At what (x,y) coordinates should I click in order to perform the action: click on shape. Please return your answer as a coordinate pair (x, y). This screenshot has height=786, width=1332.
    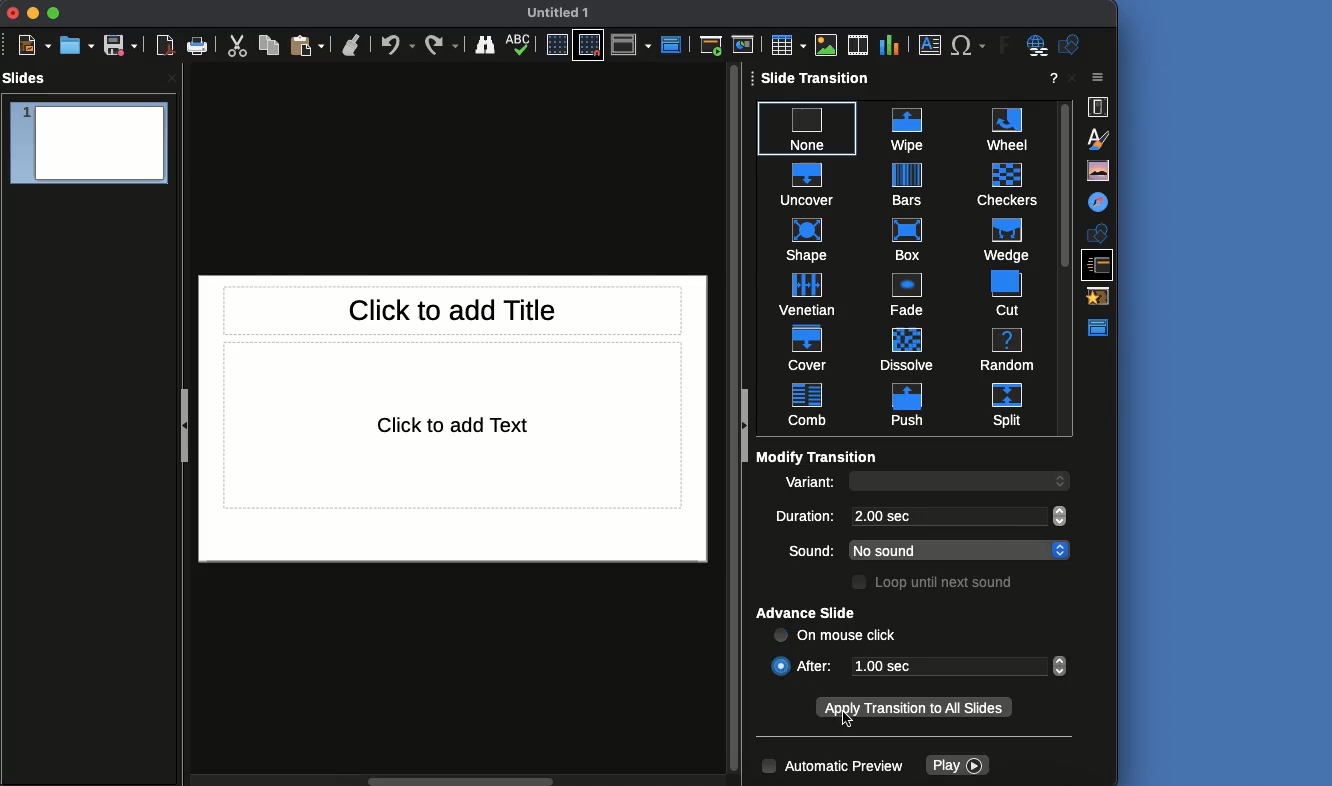
    Looking at the image, I should click on (806, 238).